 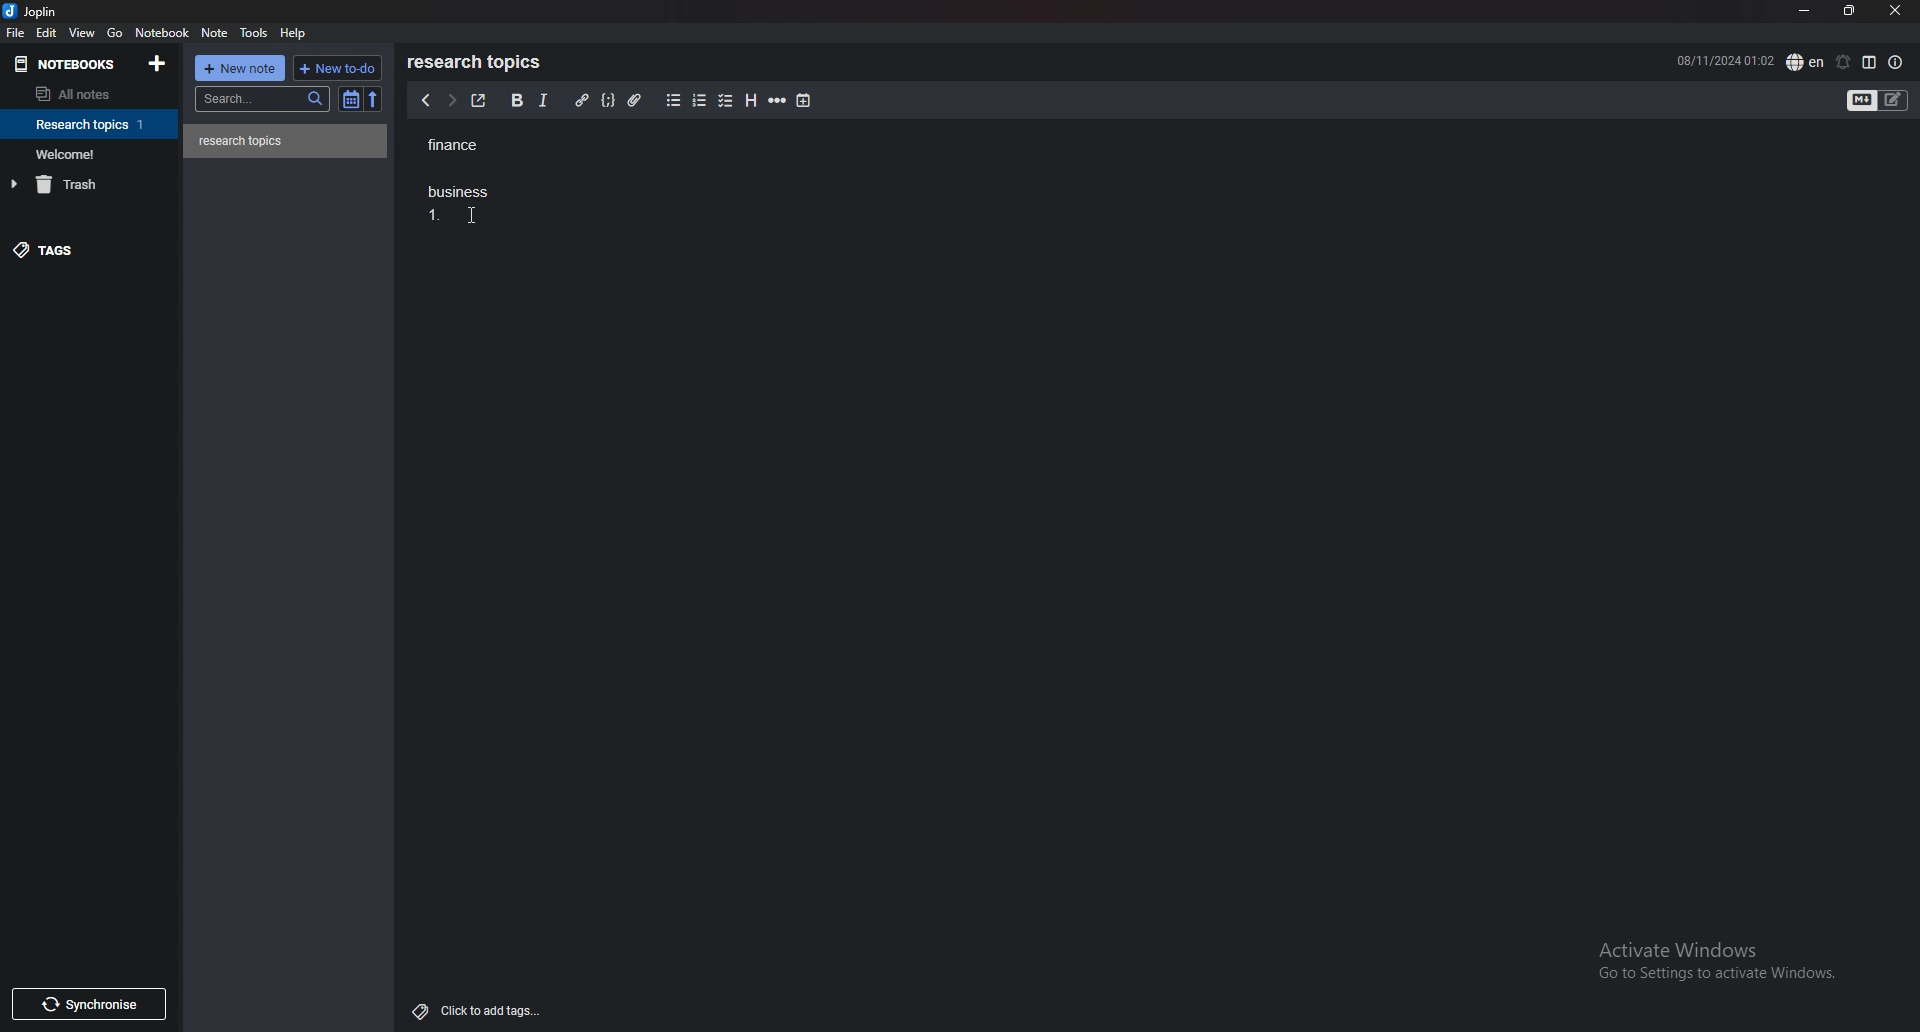 I want to click on hyperlink, so click(x=581, y=101).